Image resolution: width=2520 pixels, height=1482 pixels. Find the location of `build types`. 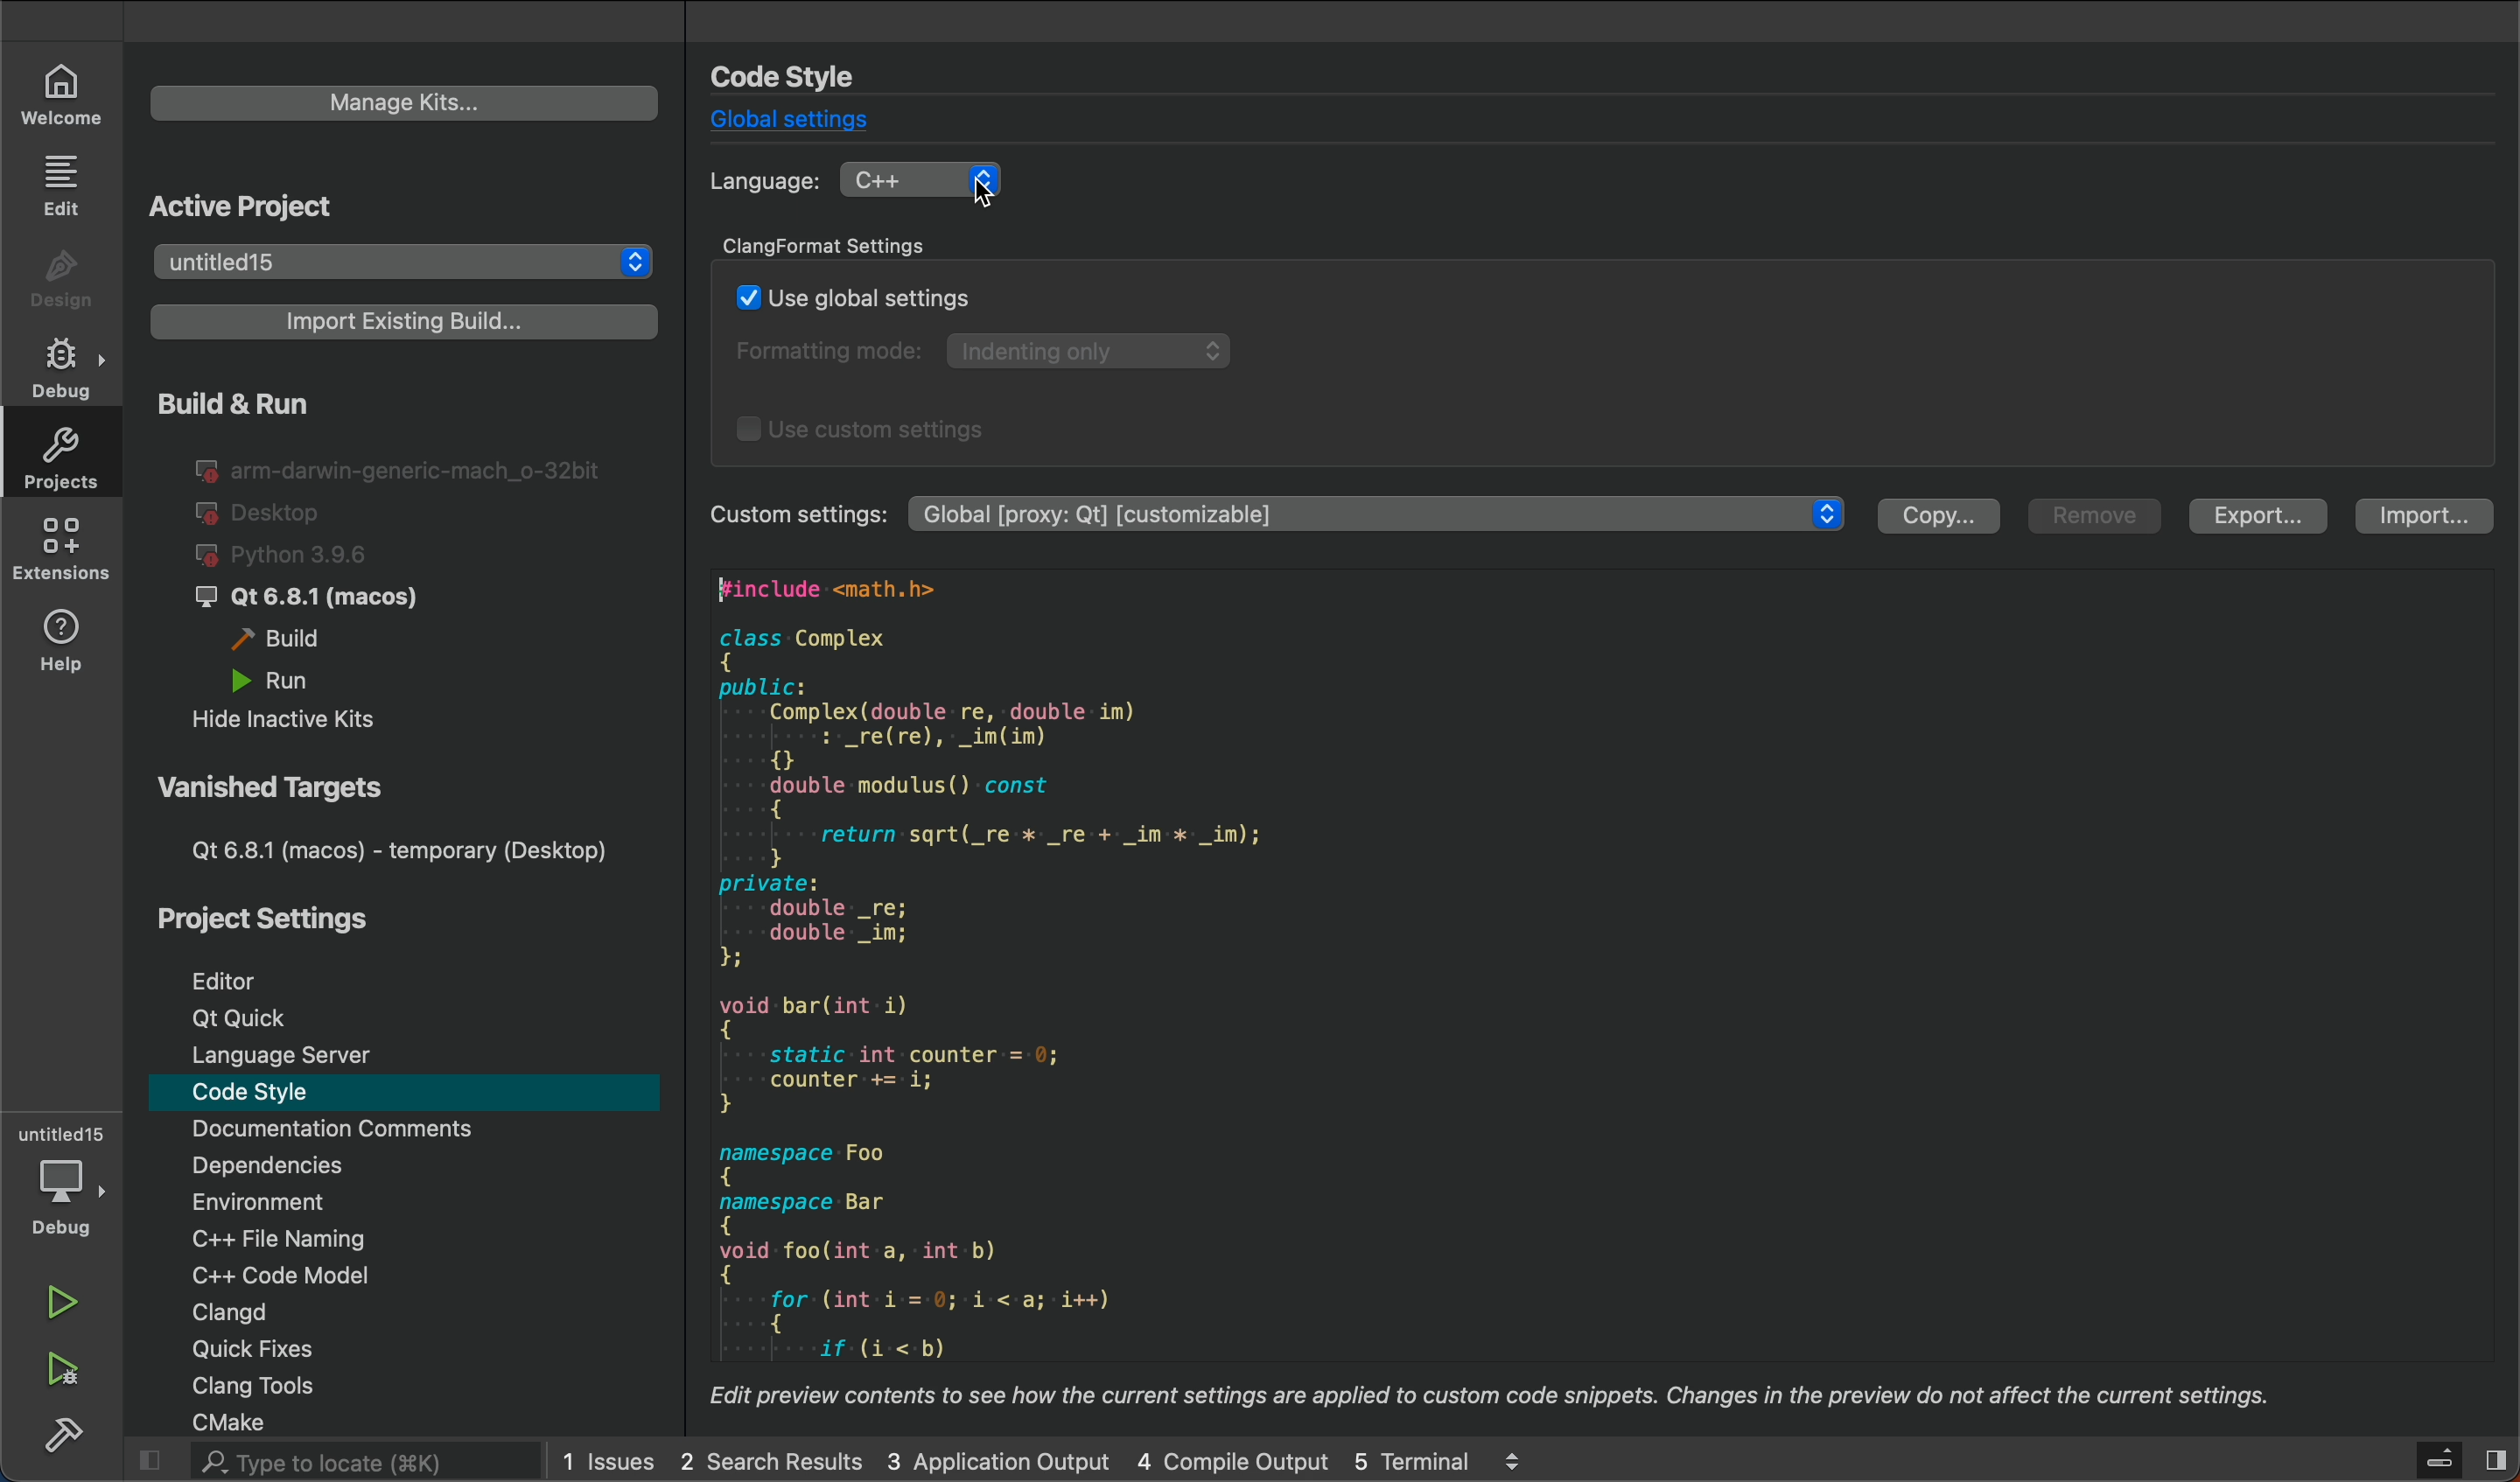

build types is located at coordinates (386, 565).